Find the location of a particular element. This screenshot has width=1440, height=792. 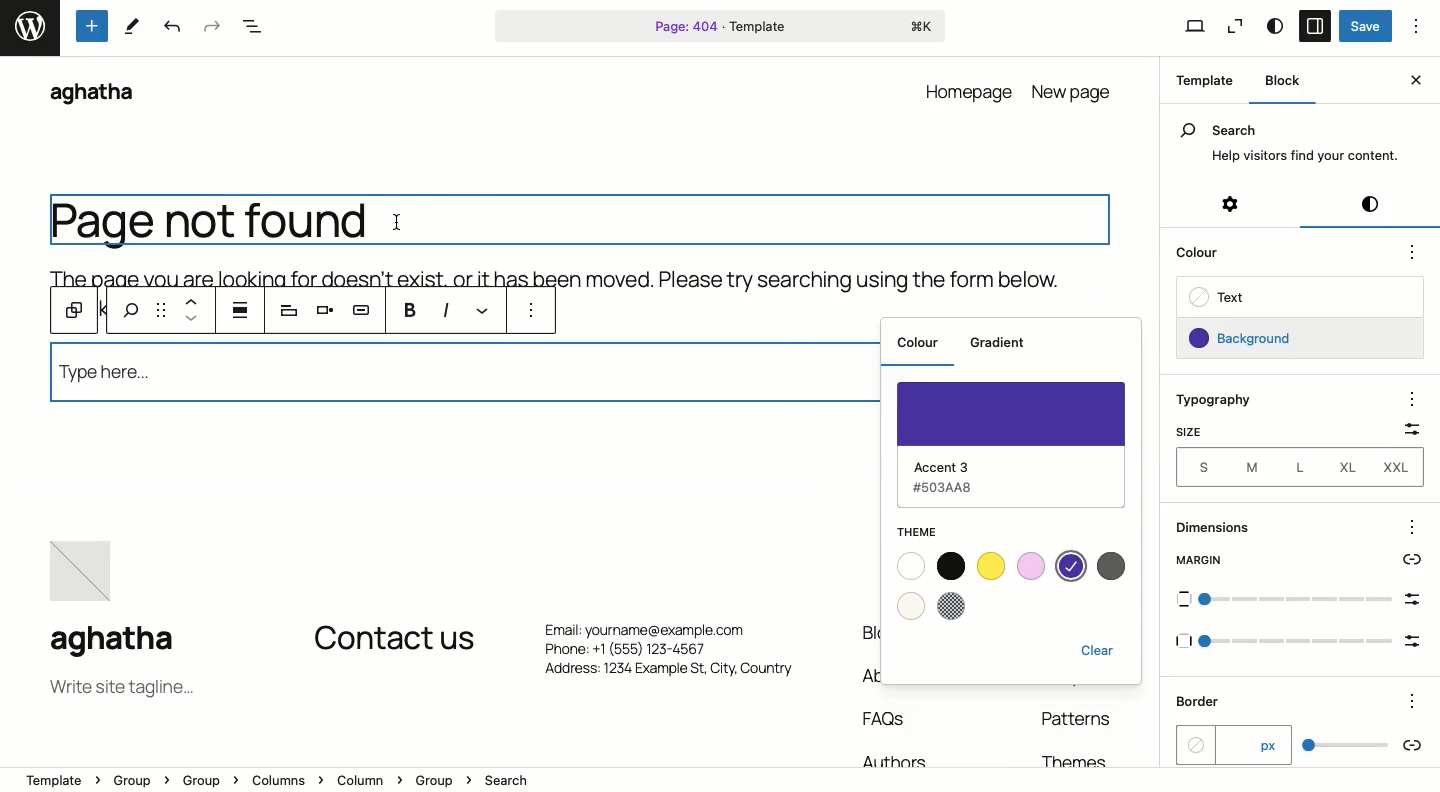

Colours is located at coordinates (968, 586).